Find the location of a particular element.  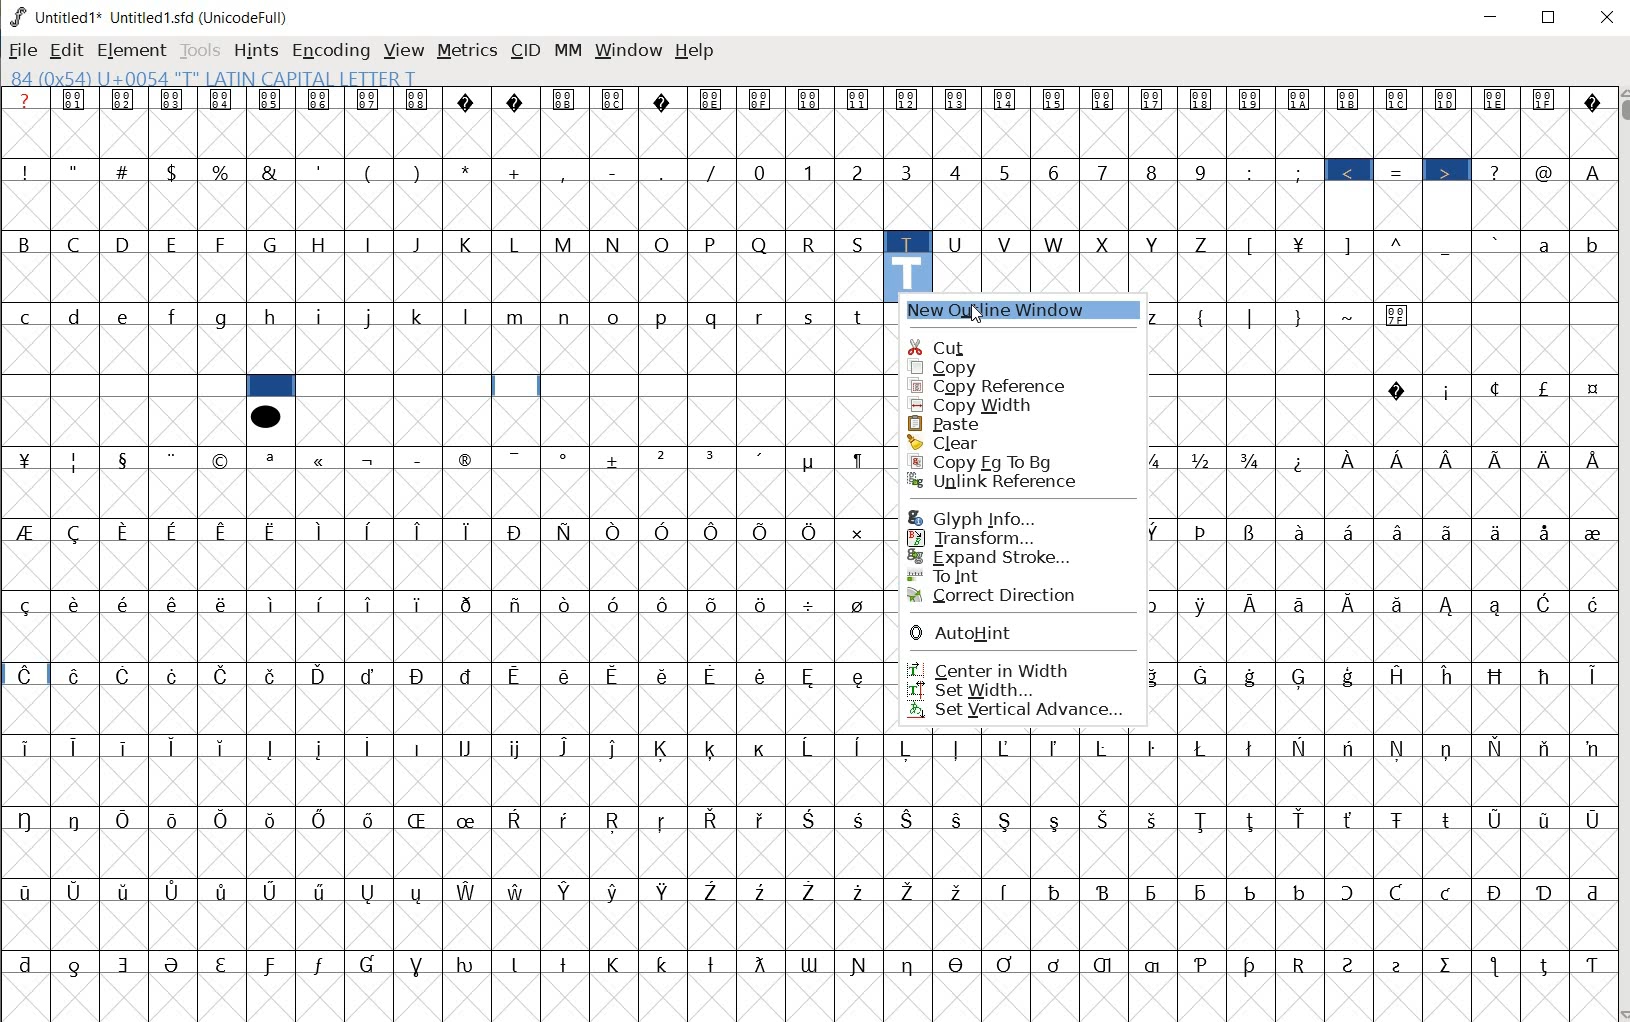

Symbol is located at coordinates (1542, 818).